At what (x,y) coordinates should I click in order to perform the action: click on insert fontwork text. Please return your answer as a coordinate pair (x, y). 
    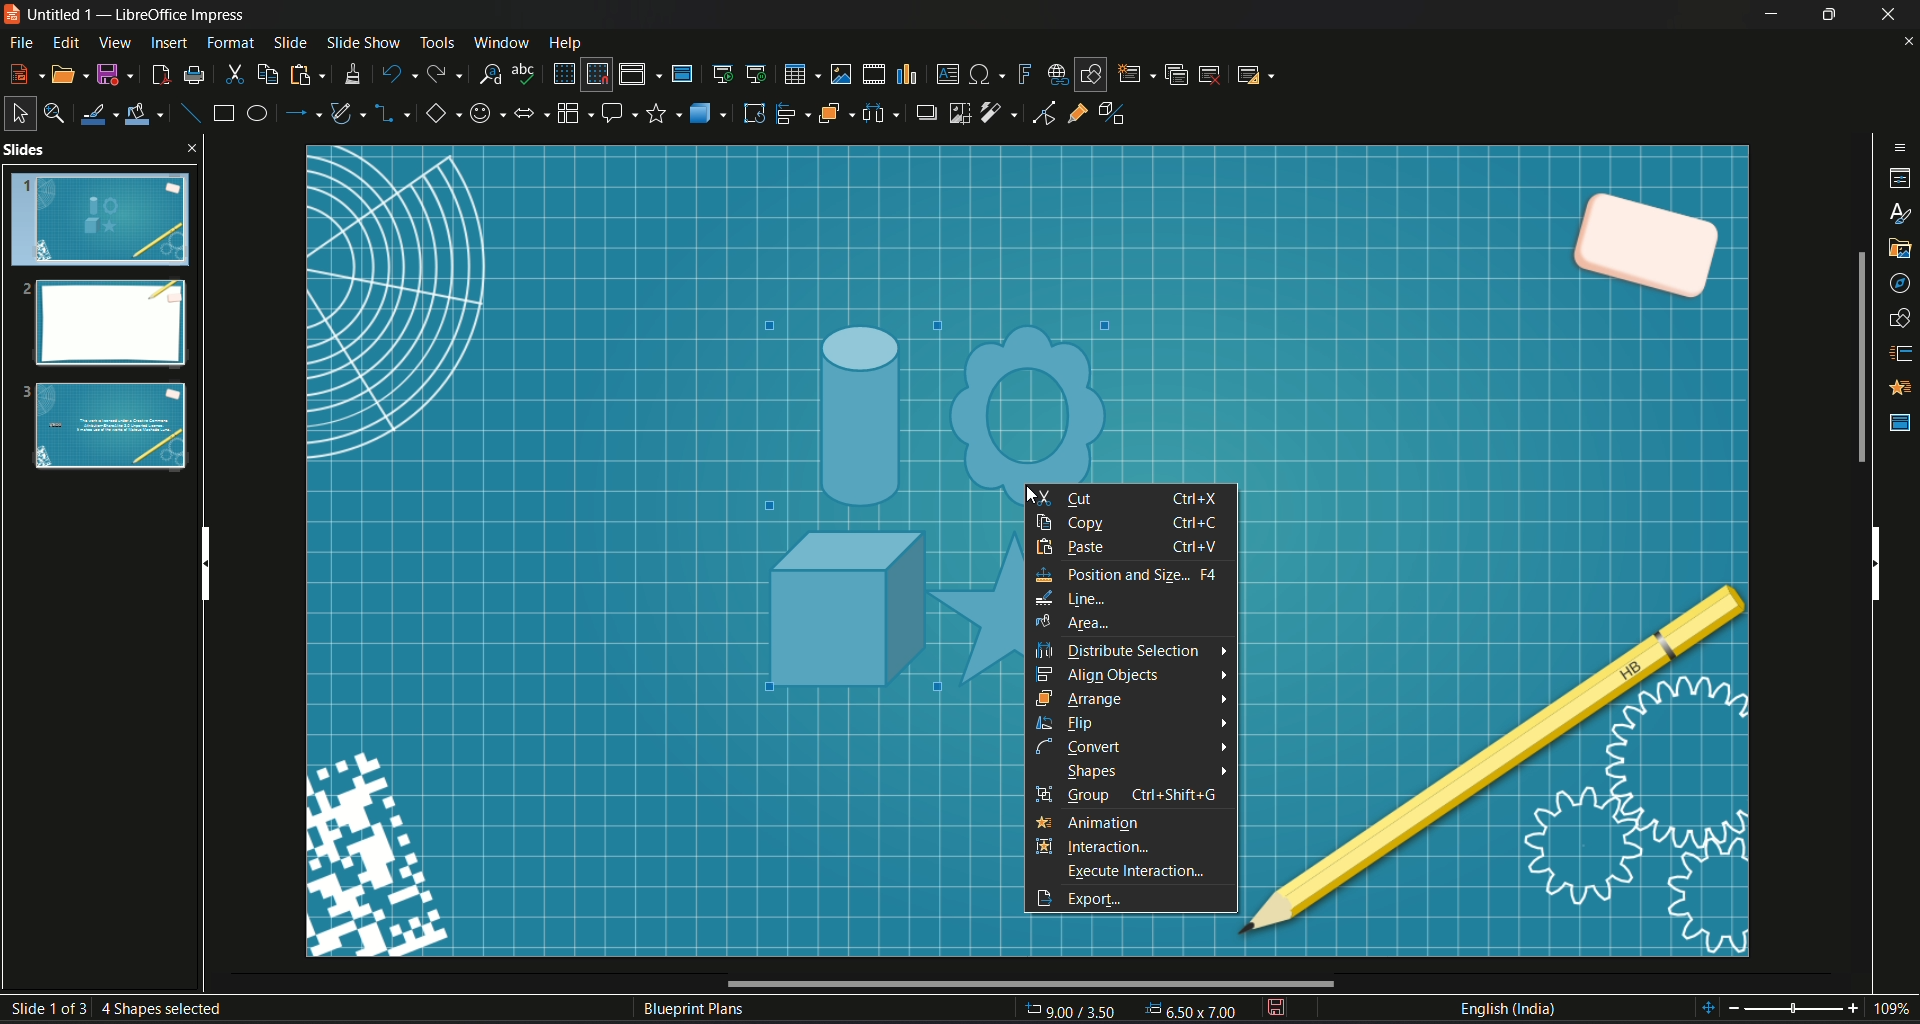
    Looking at the image, I should click on (1023, 72).